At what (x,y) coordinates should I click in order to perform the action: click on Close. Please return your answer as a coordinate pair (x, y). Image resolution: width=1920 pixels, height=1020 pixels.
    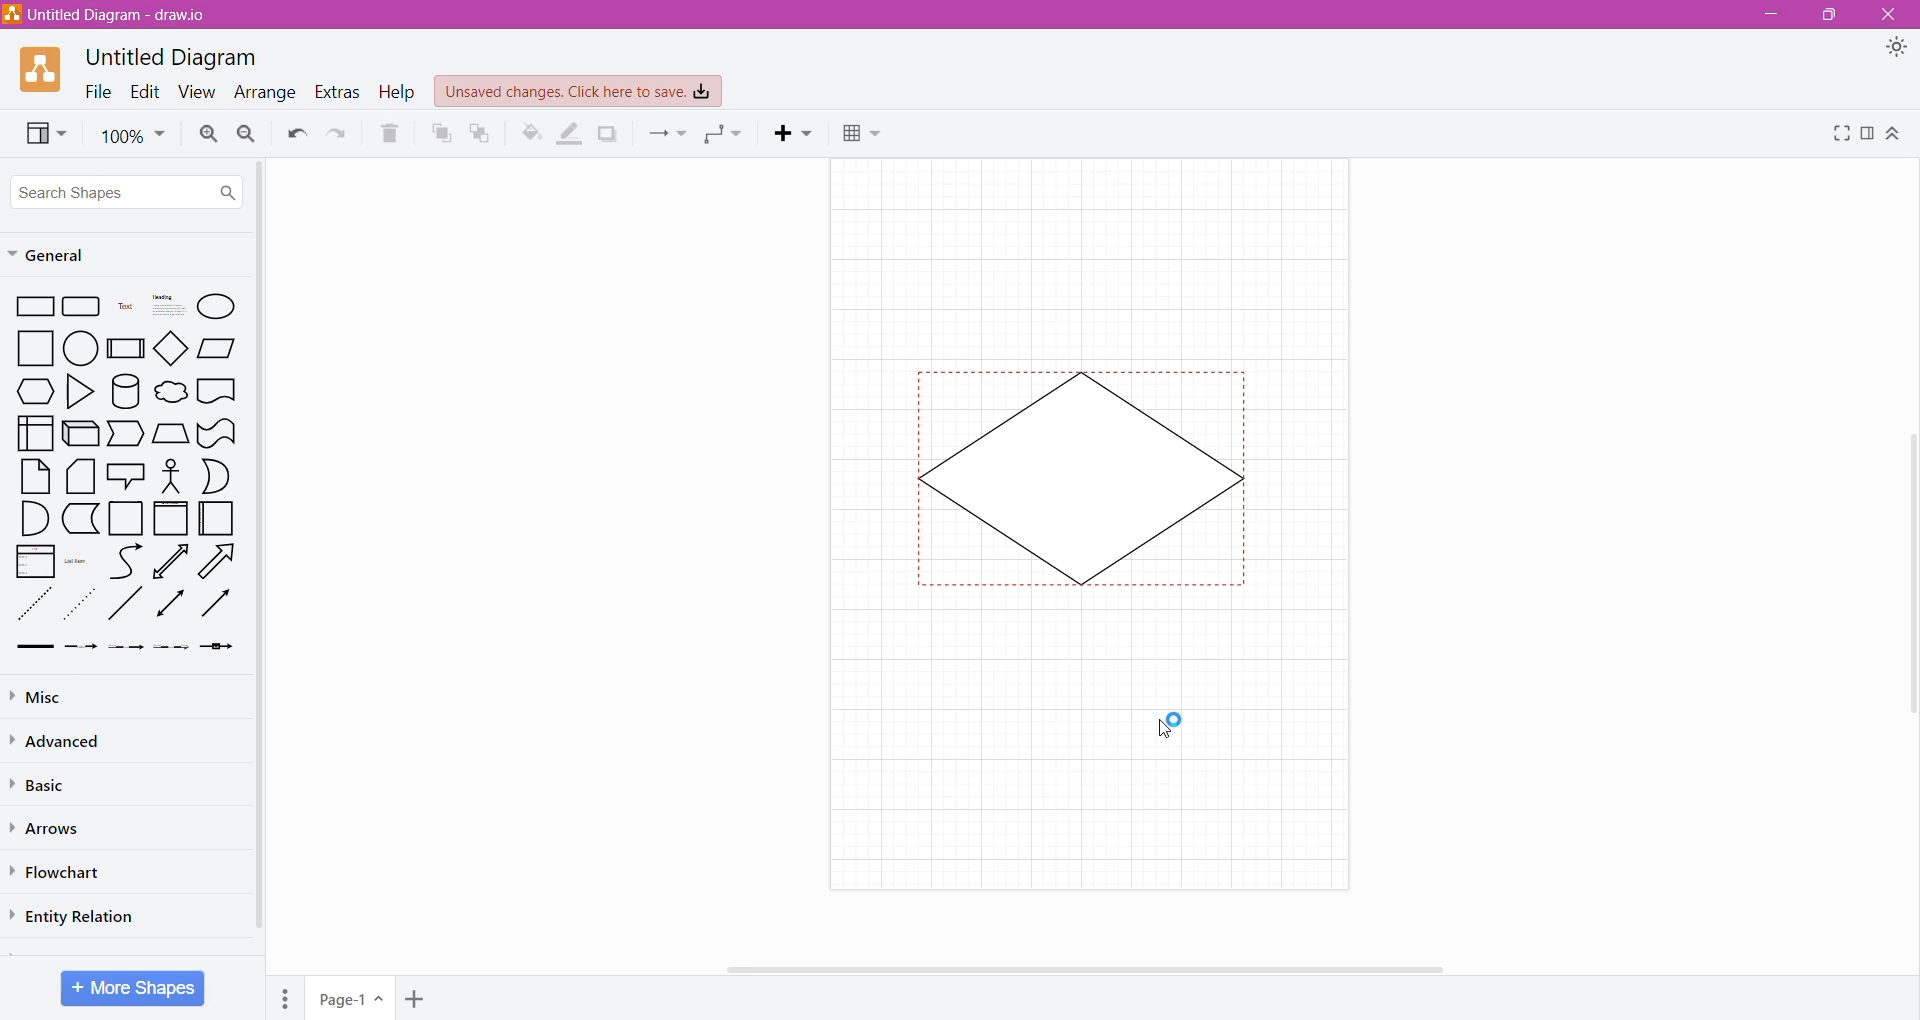
    Looking at the image, I should click on (1892, 13).